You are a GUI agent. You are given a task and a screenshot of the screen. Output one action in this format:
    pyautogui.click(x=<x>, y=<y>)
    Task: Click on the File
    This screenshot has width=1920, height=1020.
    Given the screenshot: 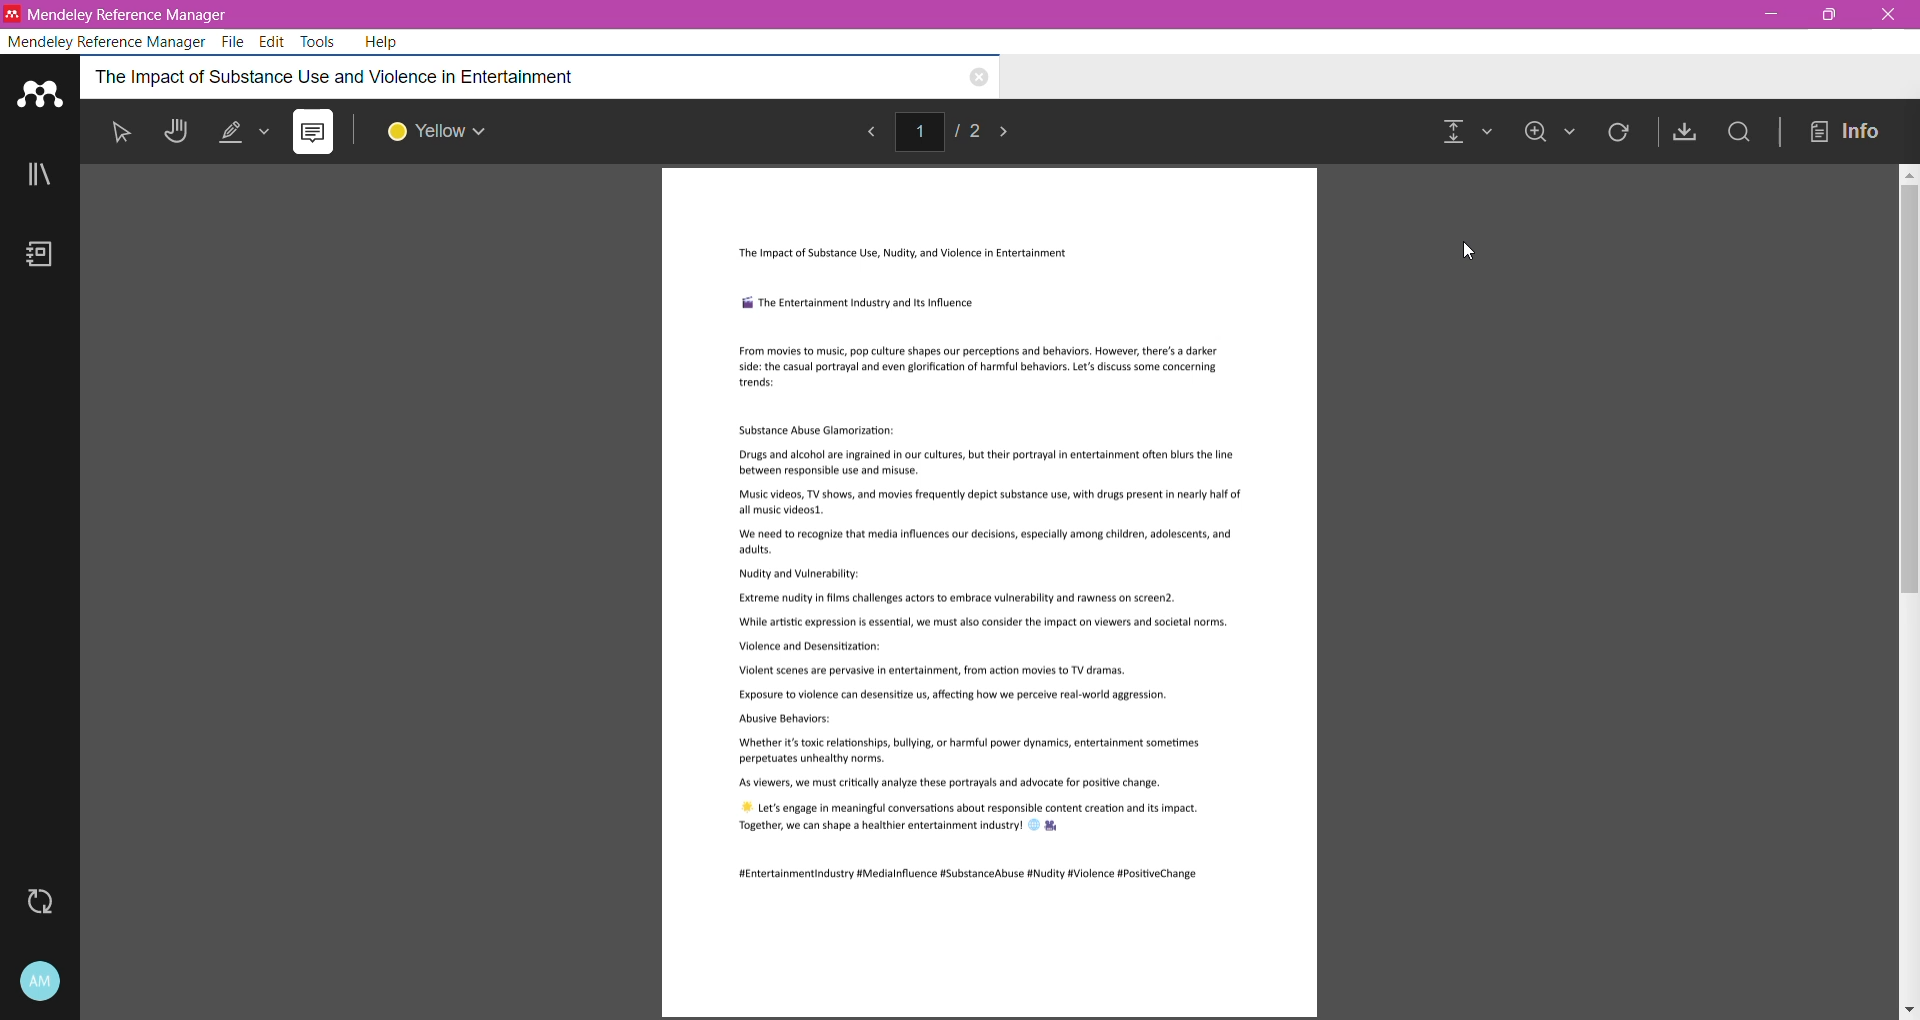 What is the action you would take?
    pyautogui.click(x=236, y=42)
    